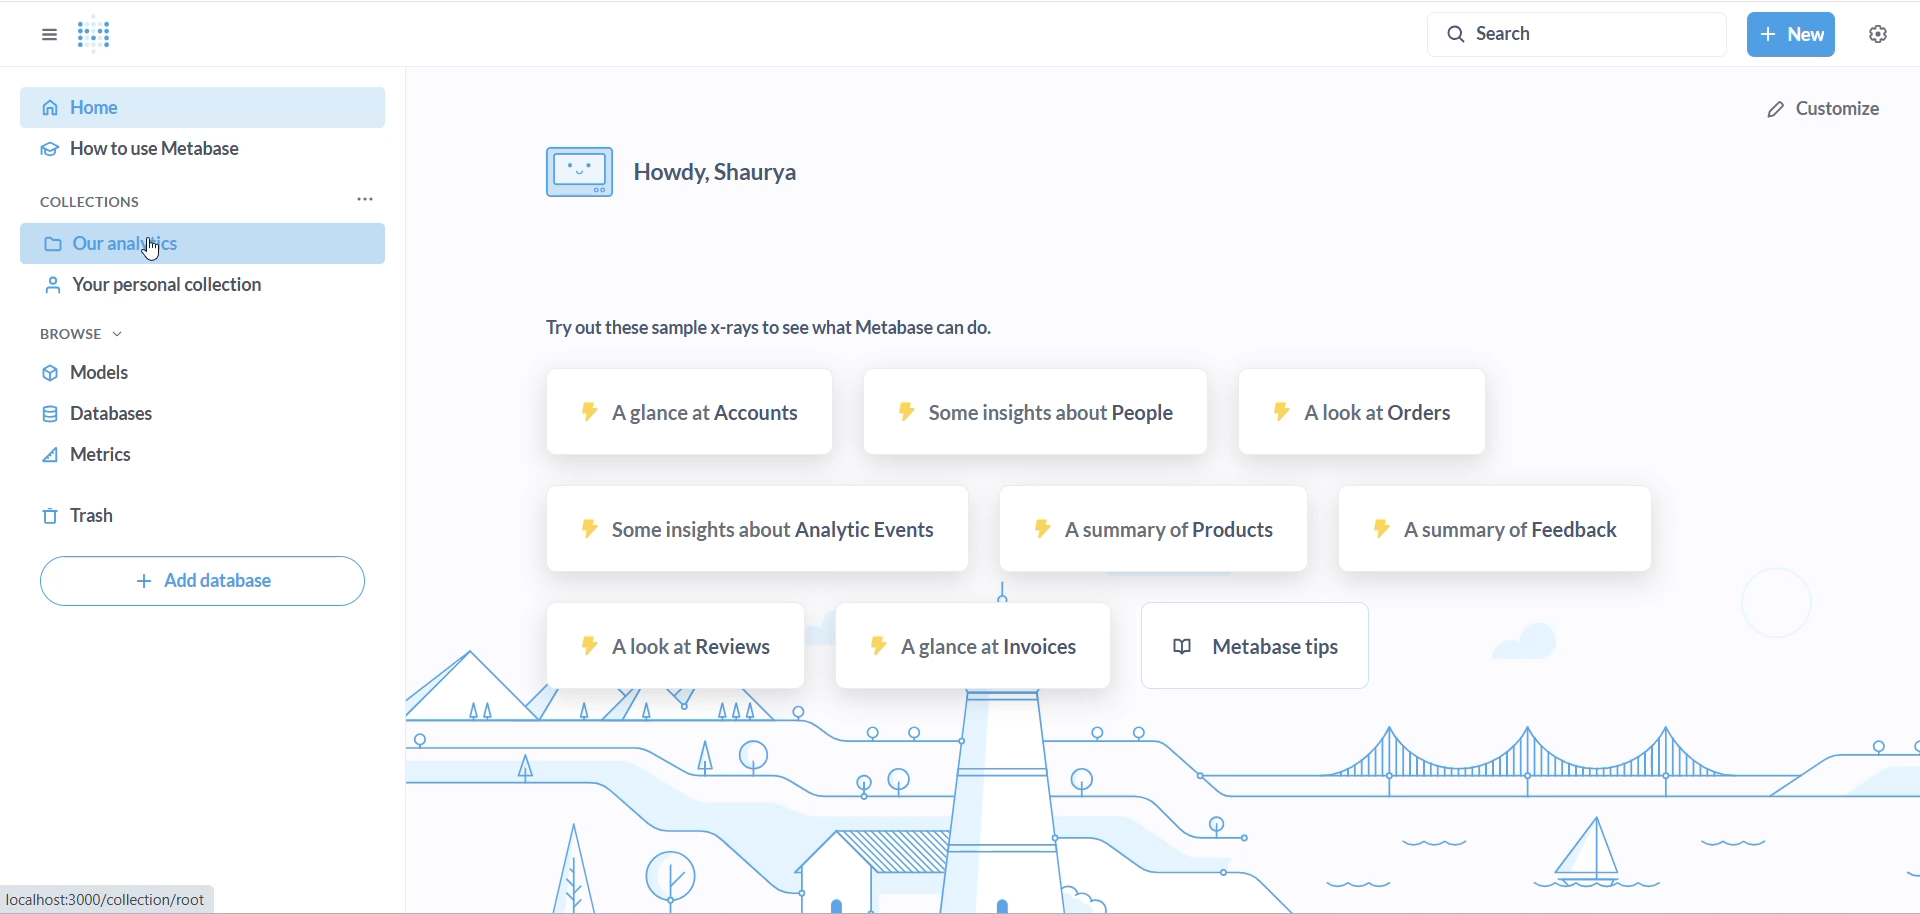  What do you see at coordinates (1034, 417) in the screenshot?
I see `some insights about people` at bounding box center [1034, 417].